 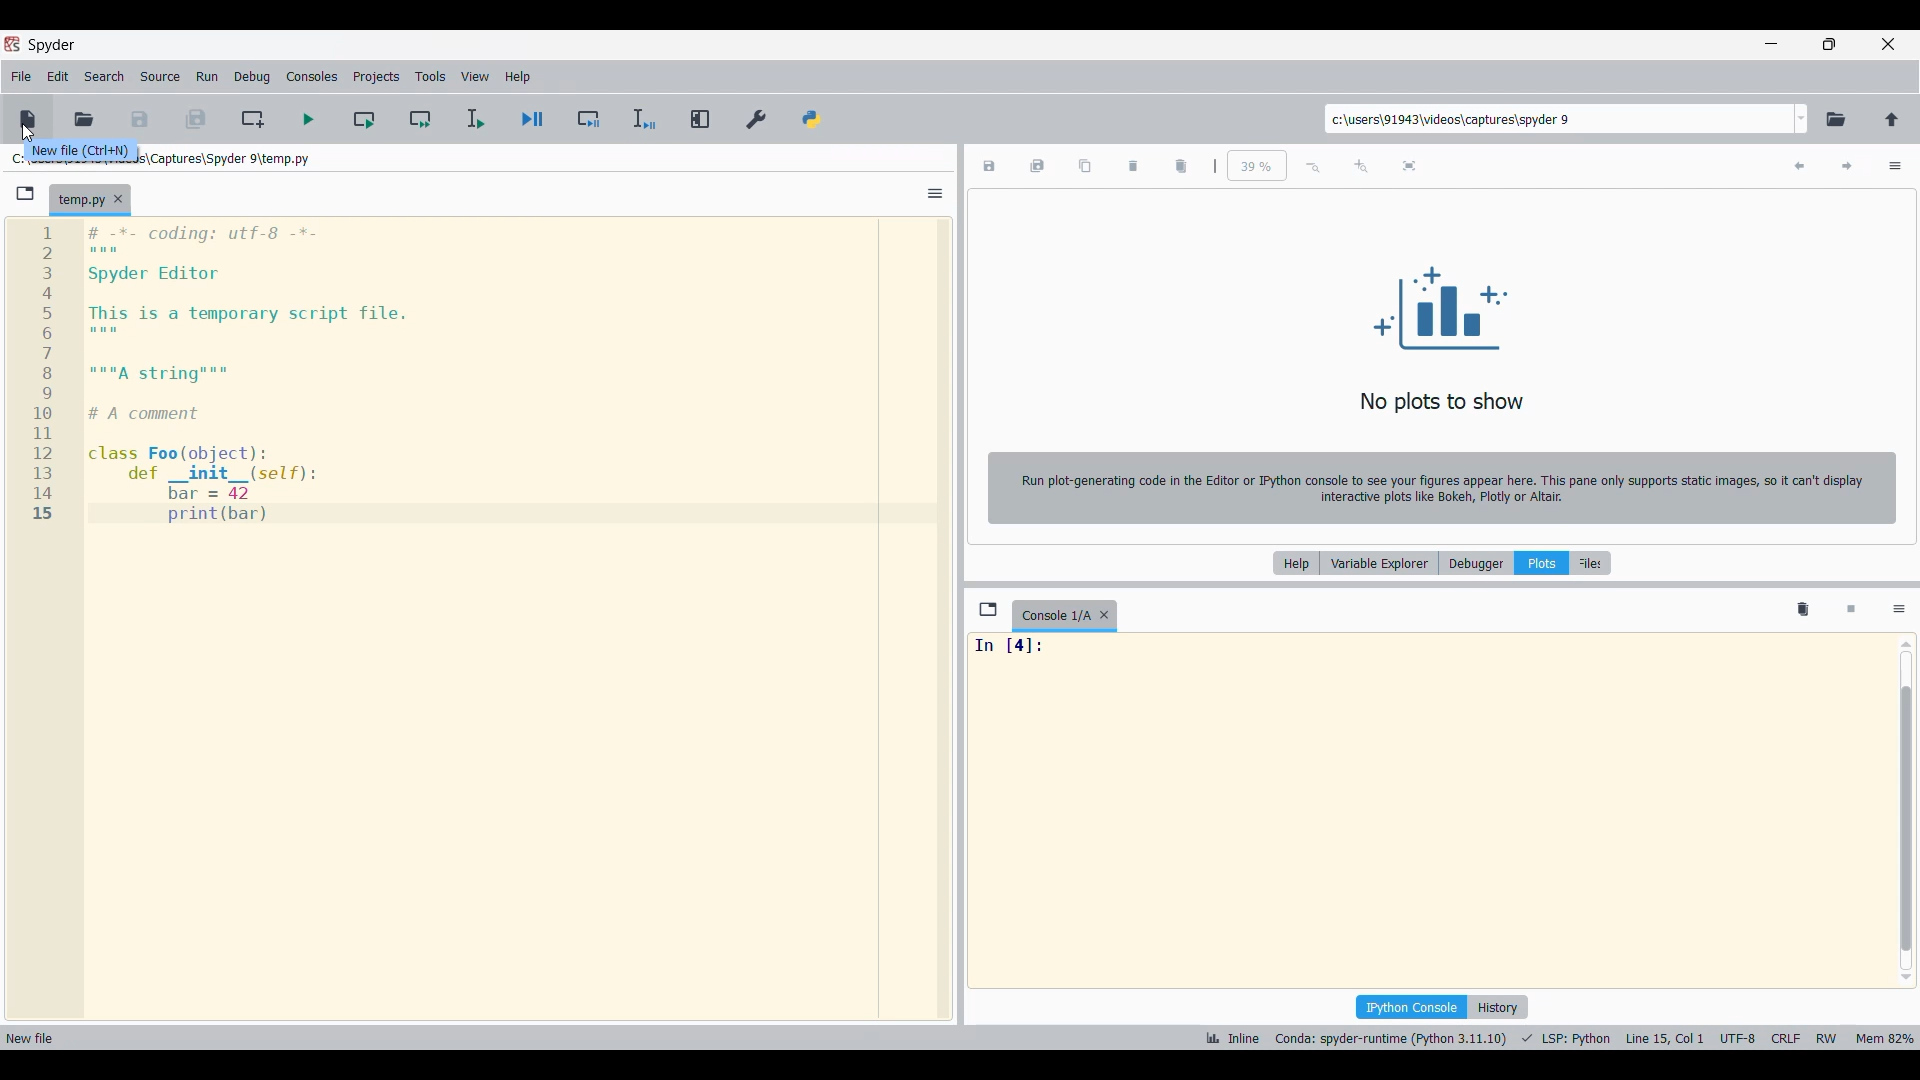 I want to click on encoding, so click(x=1733, y=1037).